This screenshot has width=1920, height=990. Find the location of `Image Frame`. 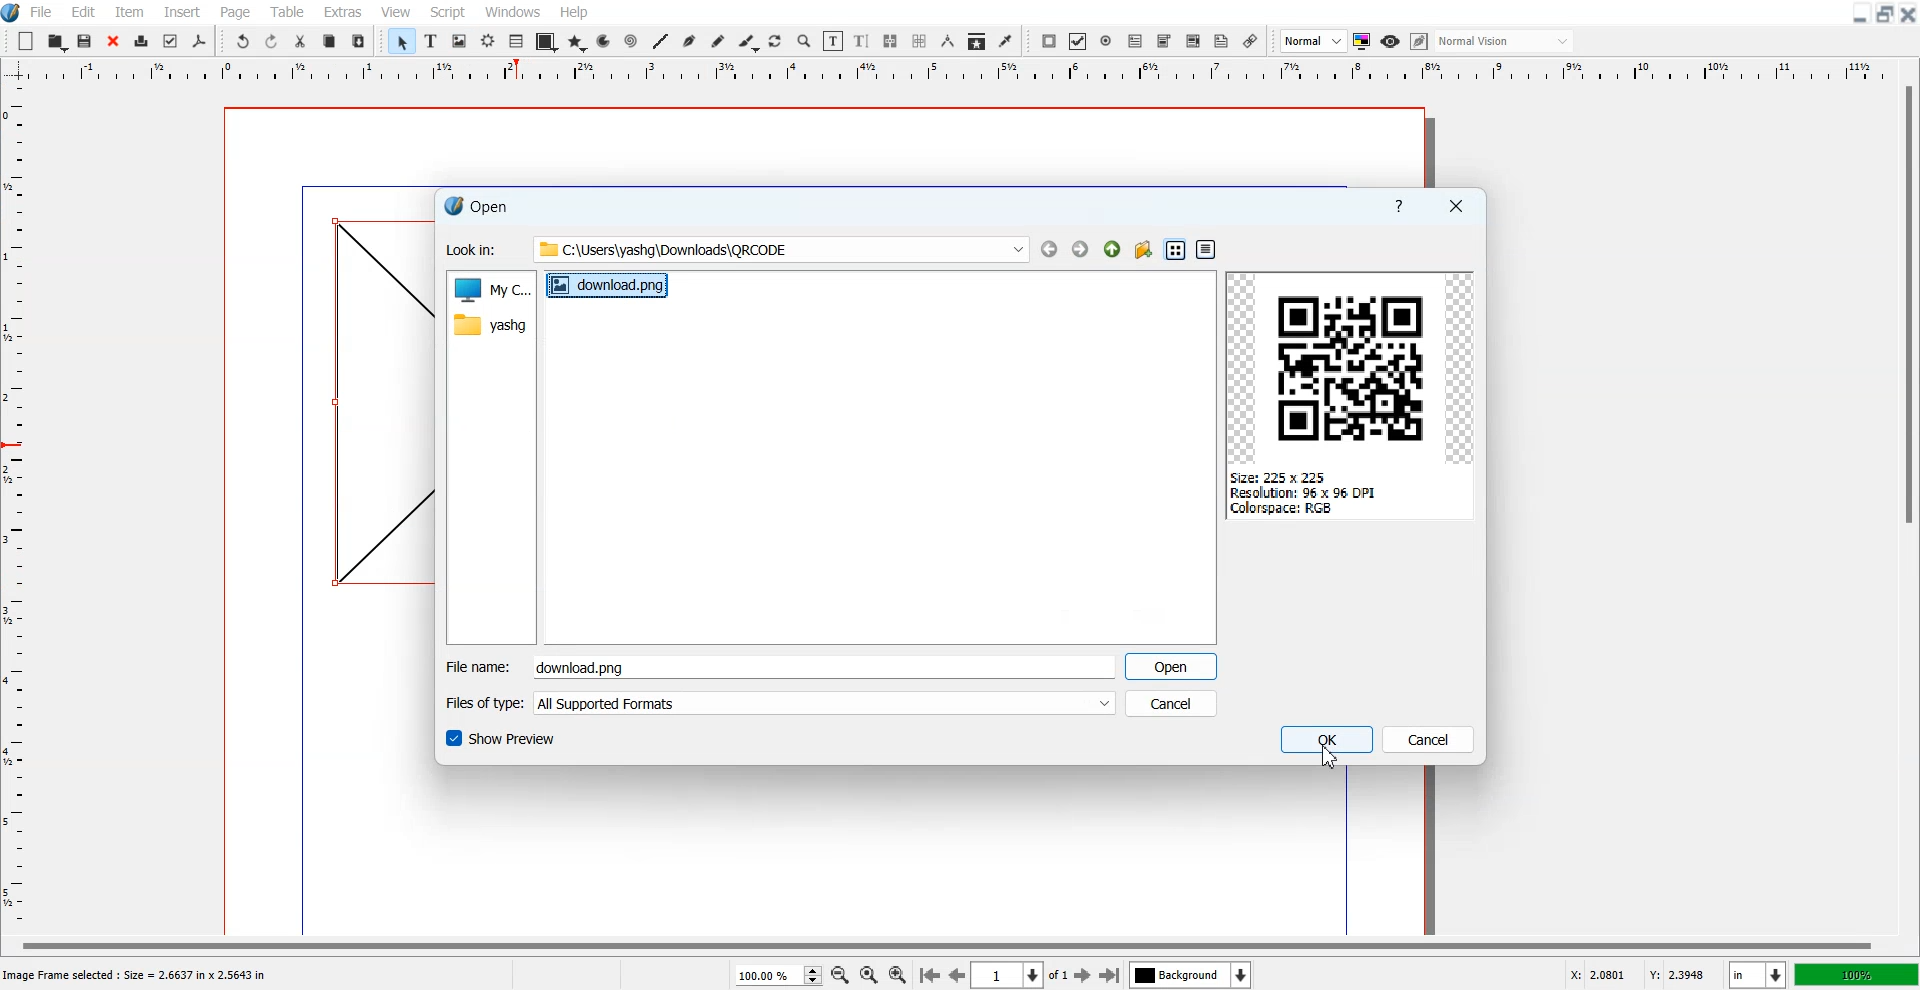

Image Frame is located at coordinates (459, 41).